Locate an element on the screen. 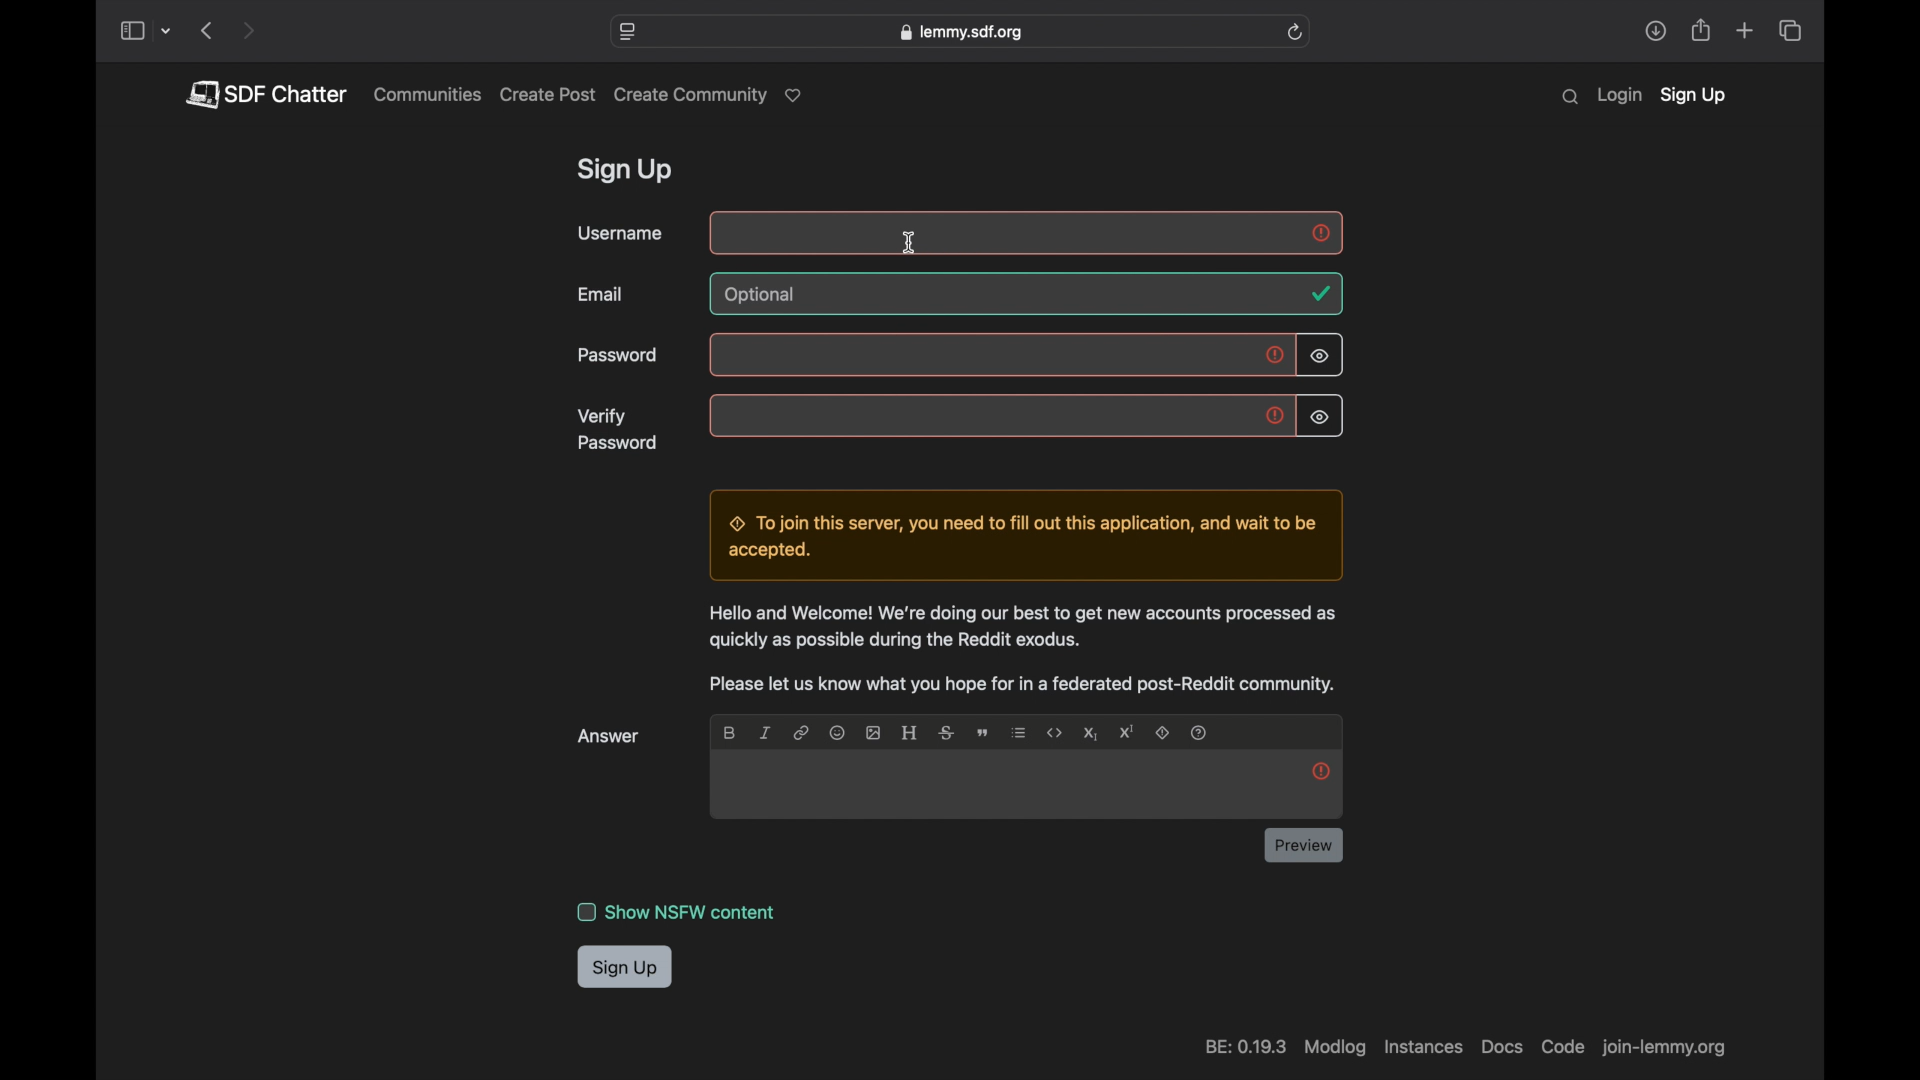 This screenshot has width=1920, height=1080. be 0.19.3 is located at coordinates (1244, 1047).